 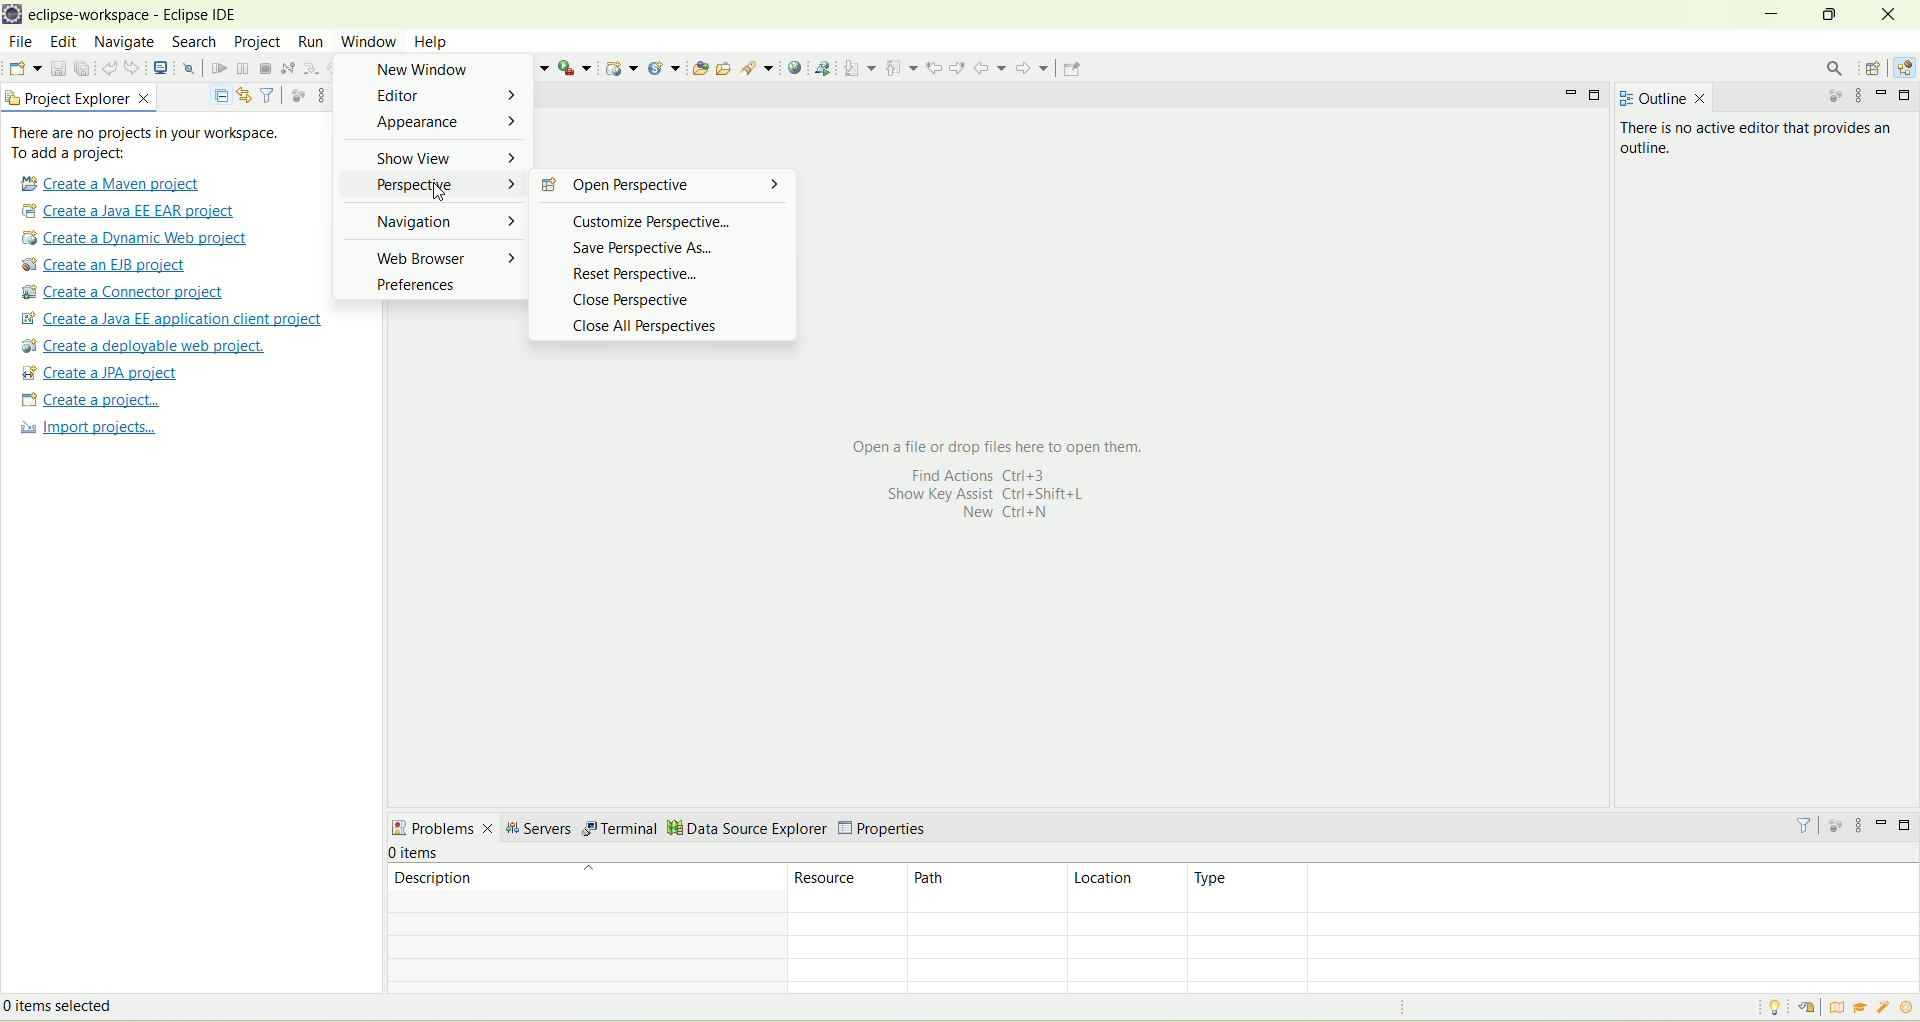 What do you see at coordinates (980, 495) in the screenshot?
I see `Show Key assist Ctrl+Shift+L` at bounding box center [980, 495].